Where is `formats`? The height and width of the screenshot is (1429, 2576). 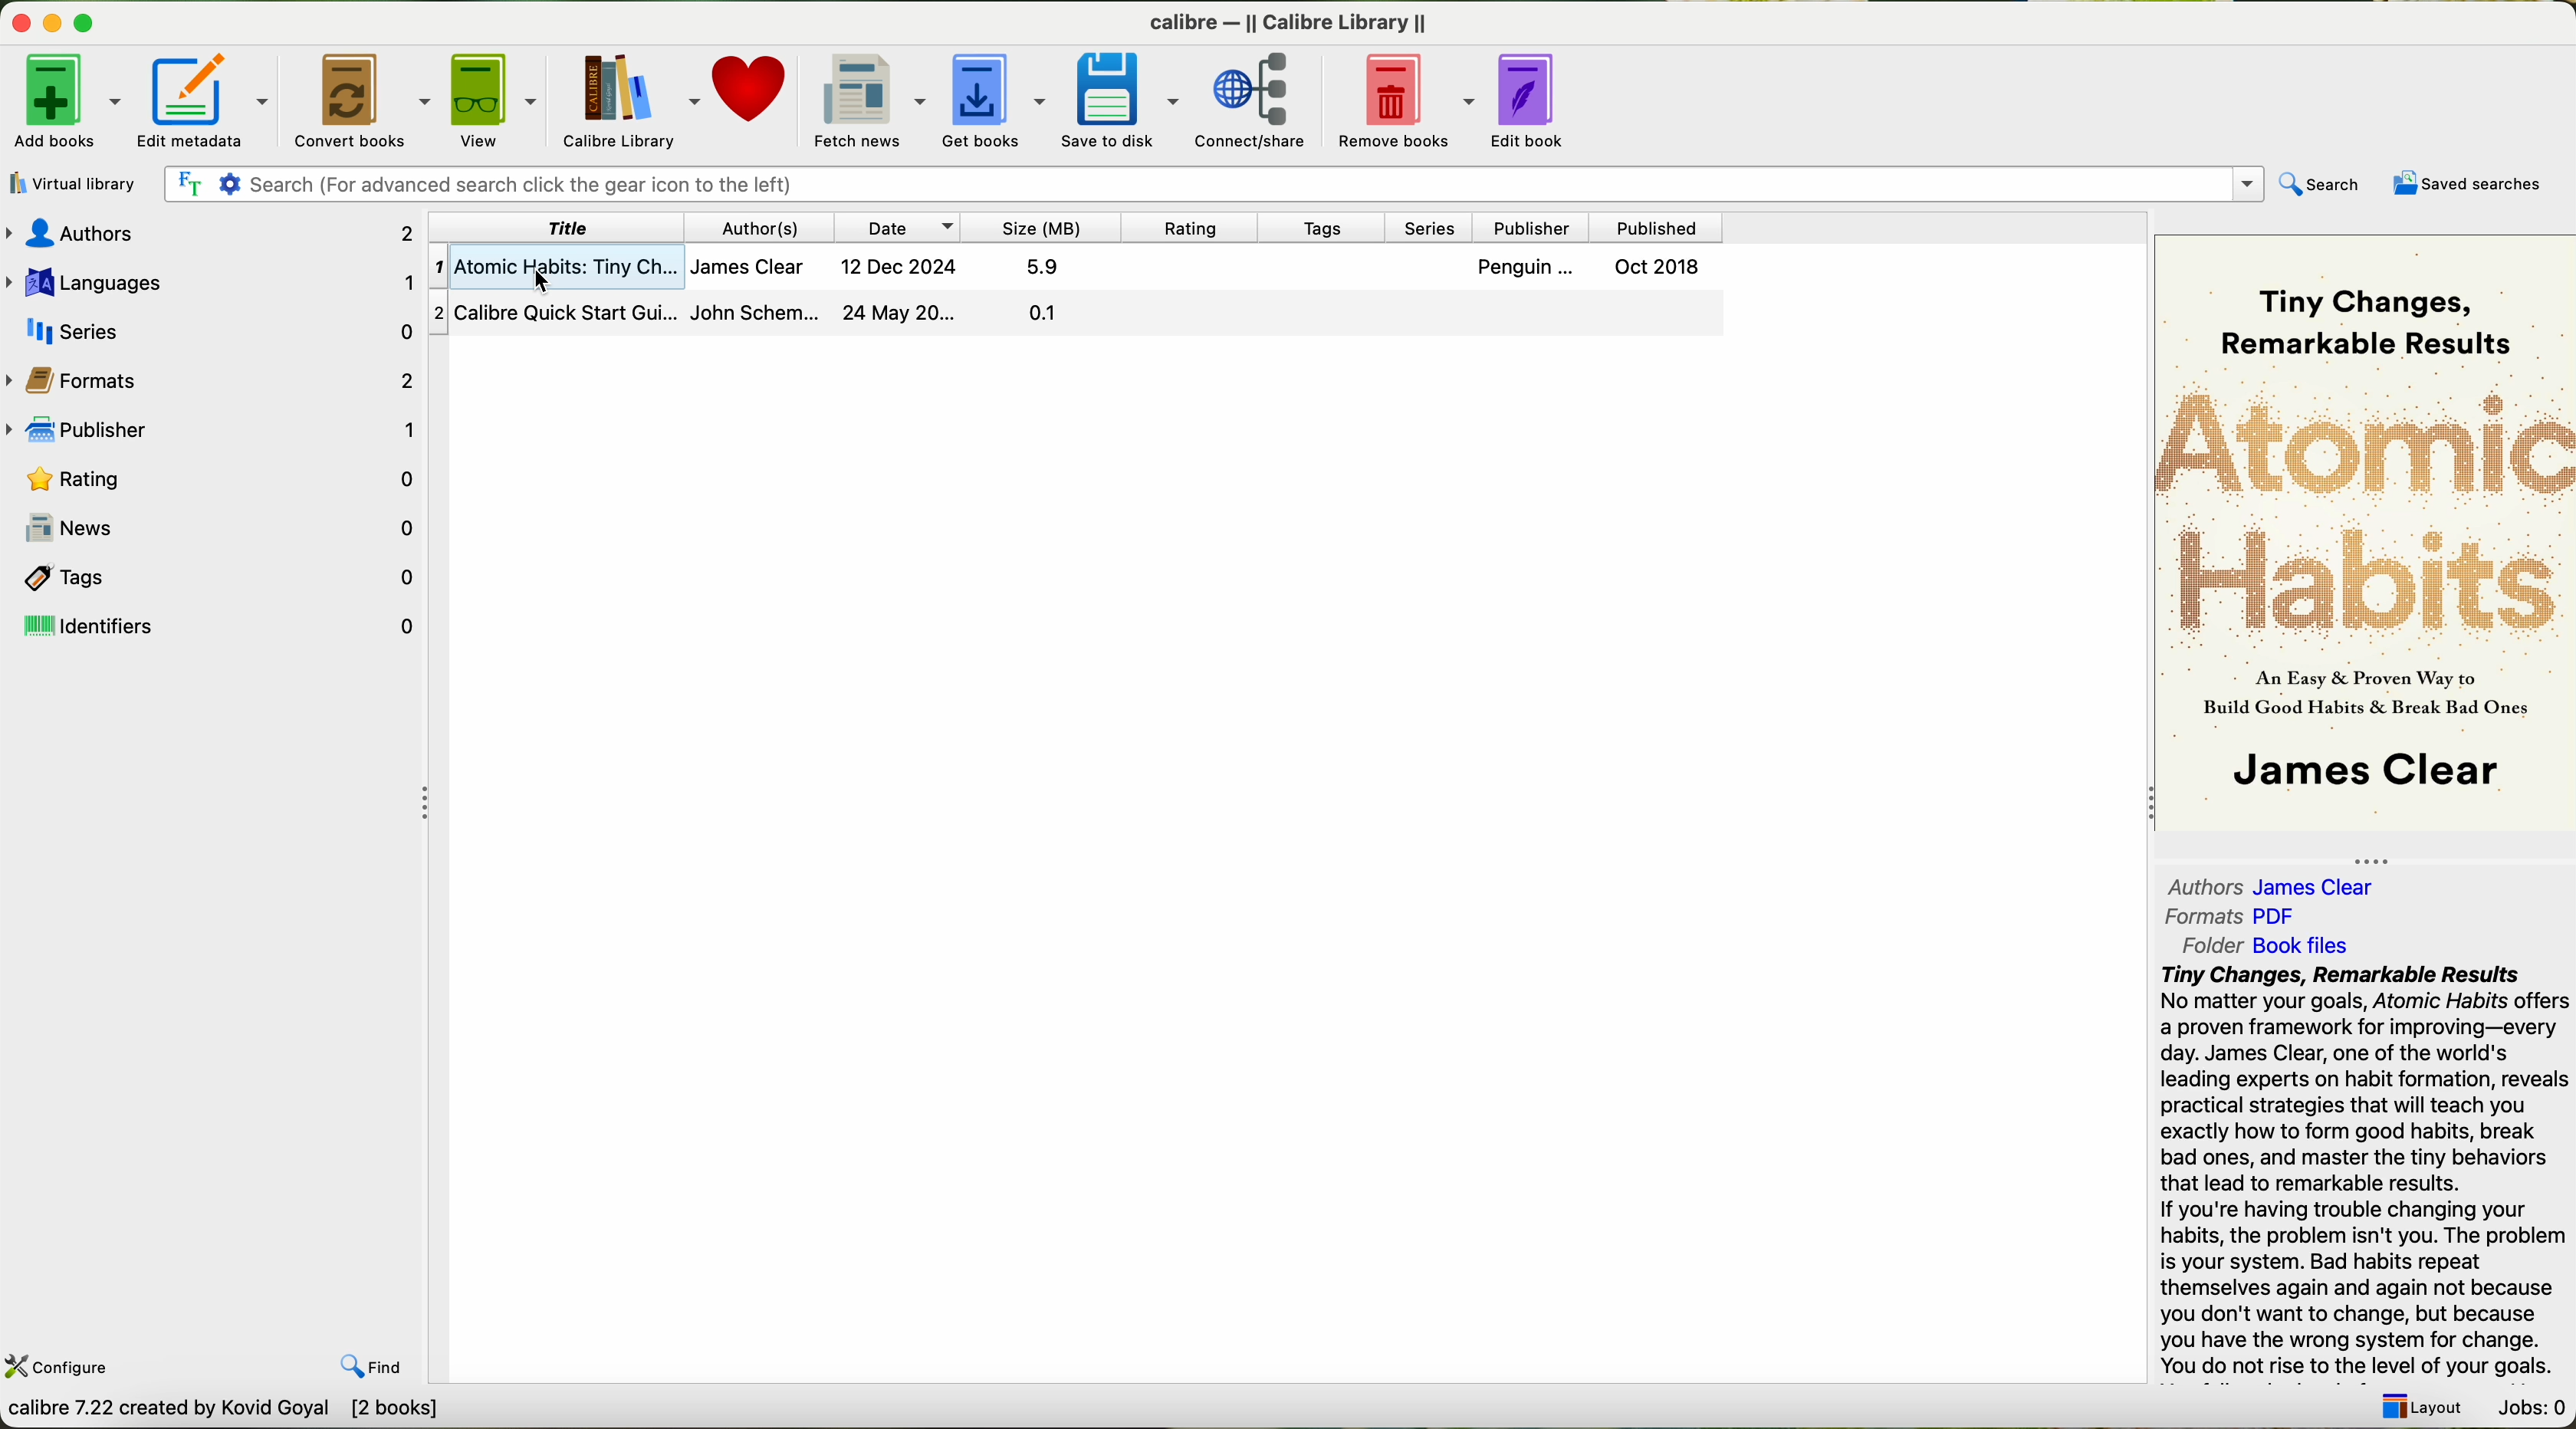
formats is located at coordinates (213, 377).